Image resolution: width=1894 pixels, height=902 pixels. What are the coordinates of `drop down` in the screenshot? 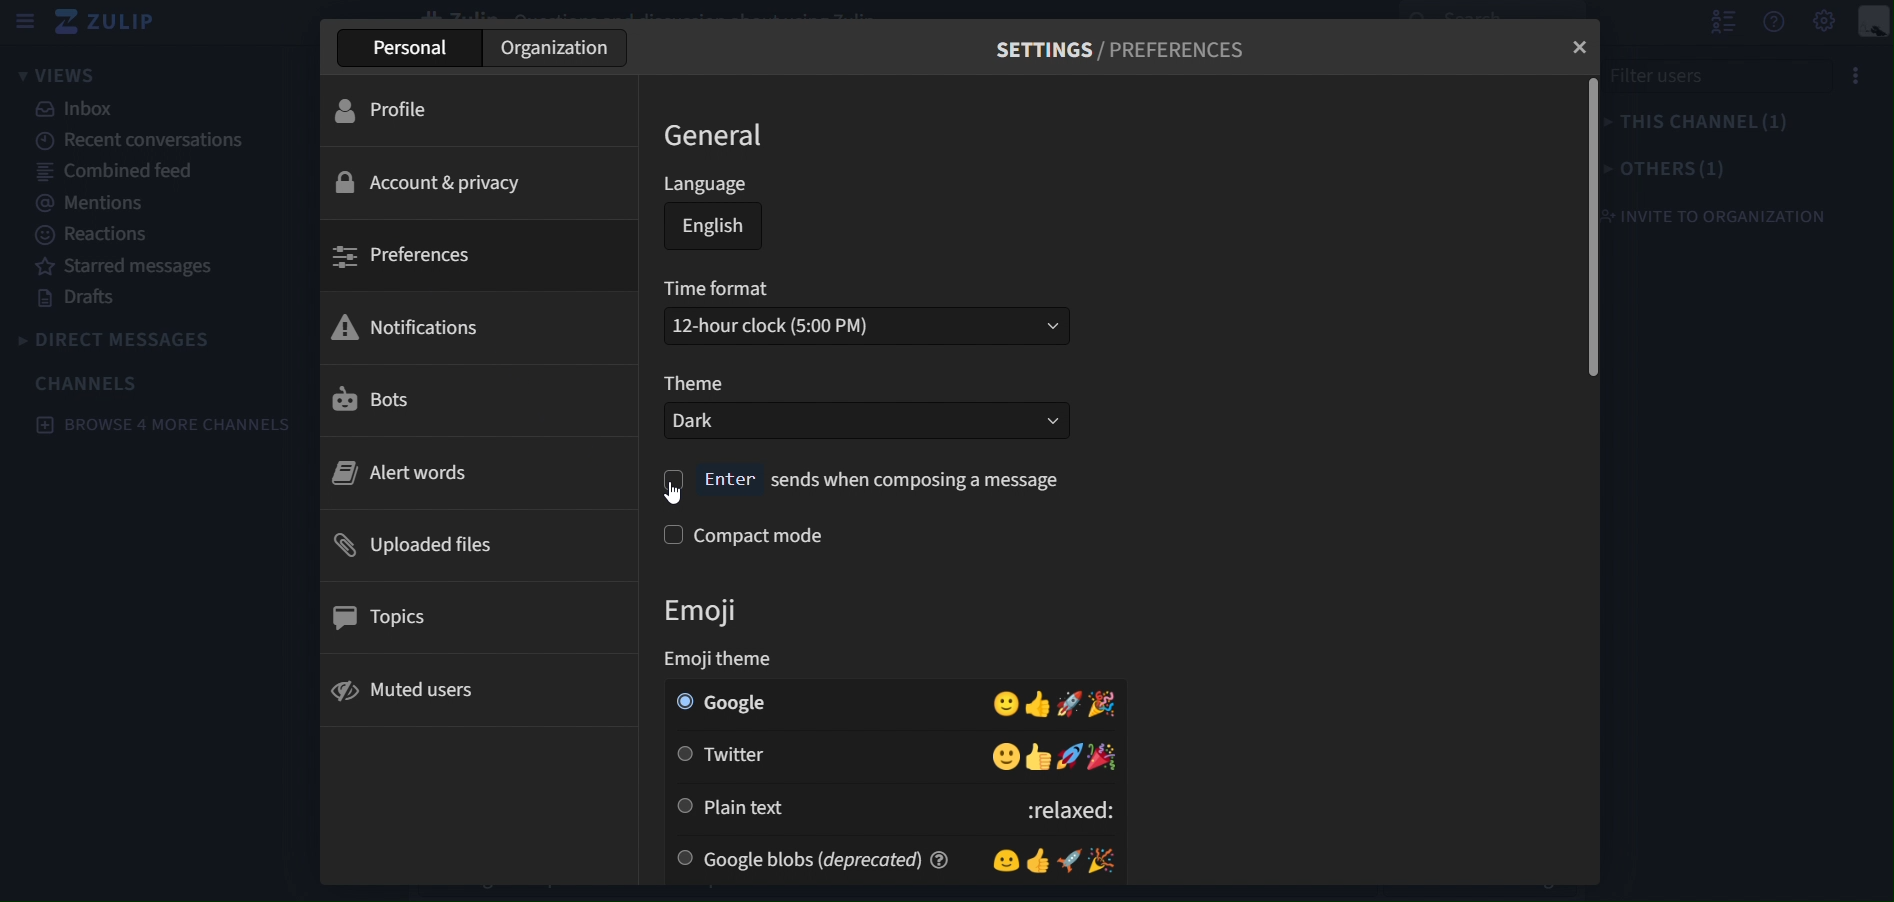 It's located at (1039, 421).